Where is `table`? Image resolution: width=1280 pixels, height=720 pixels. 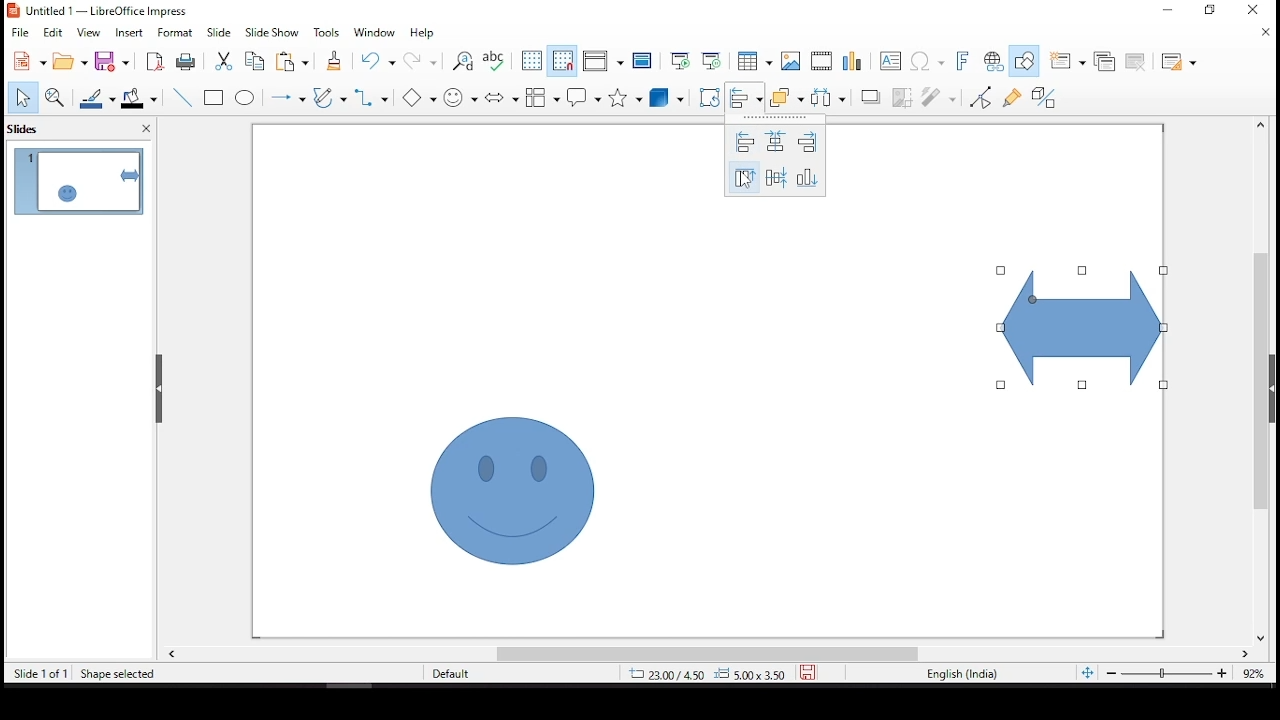 table is located at coordinates (752, 61).